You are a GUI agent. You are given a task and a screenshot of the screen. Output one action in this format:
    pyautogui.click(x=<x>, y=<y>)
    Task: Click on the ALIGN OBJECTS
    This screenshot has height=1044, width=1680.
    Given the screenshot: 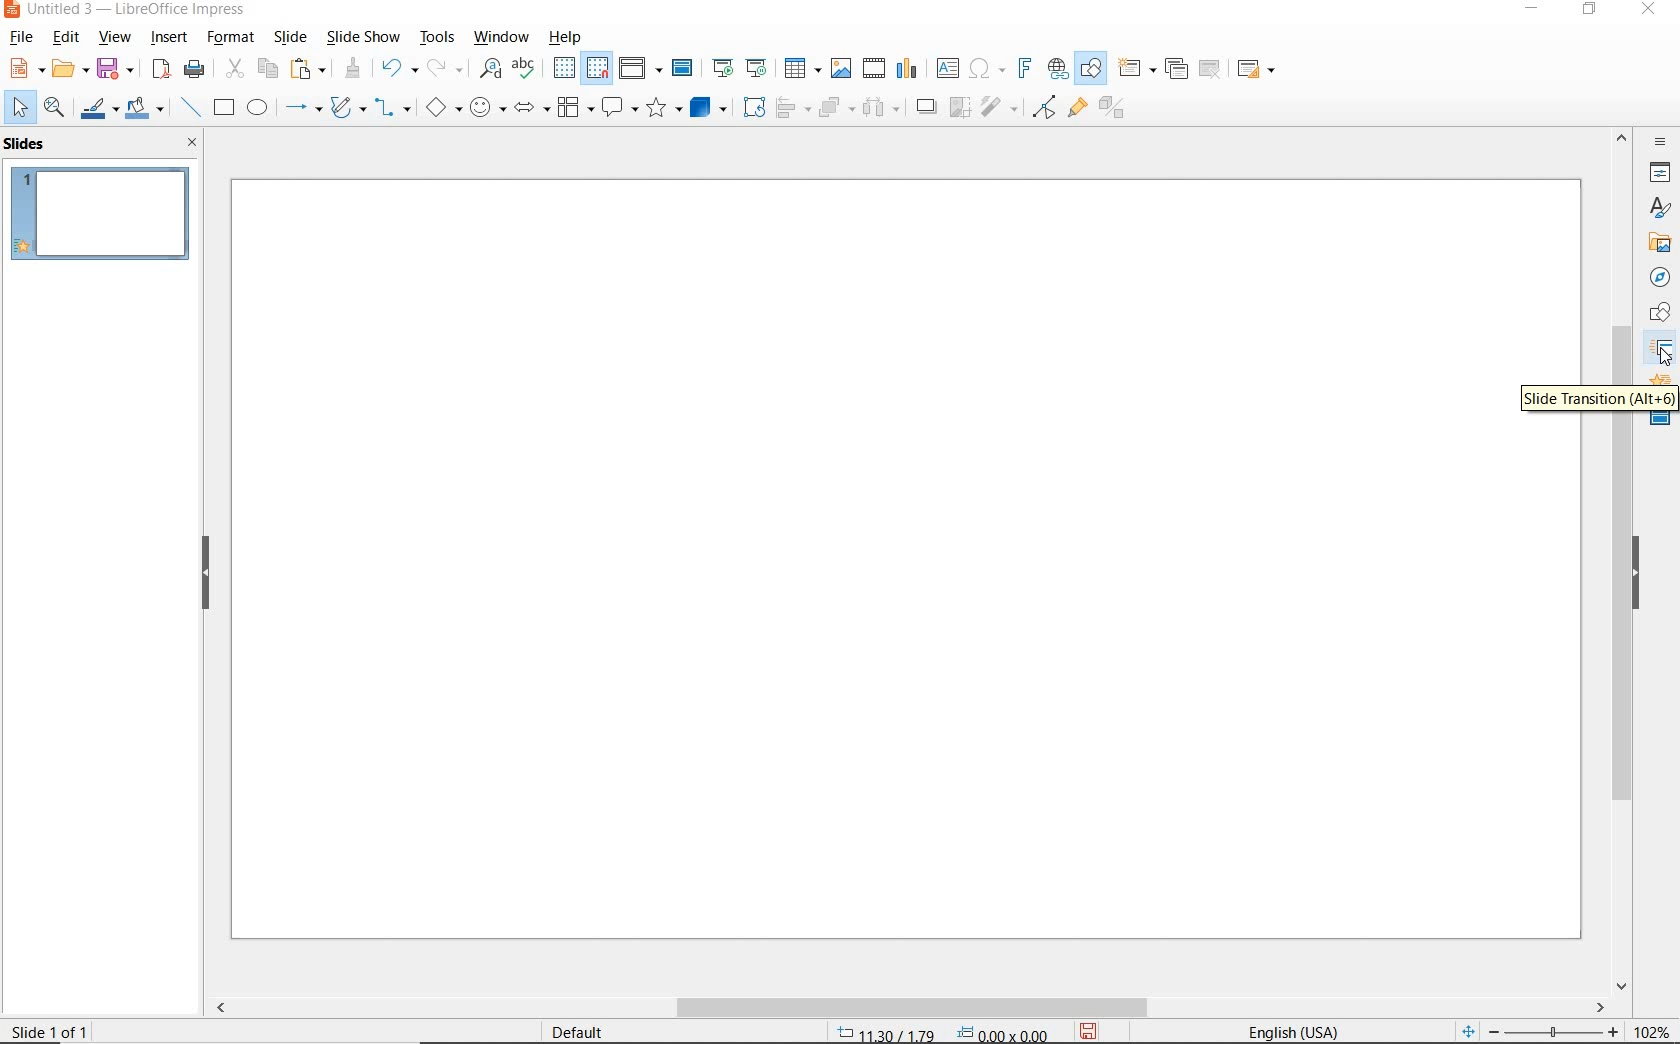 What is the action you would take?
    pyautogui.click(x=792, y=107)
    